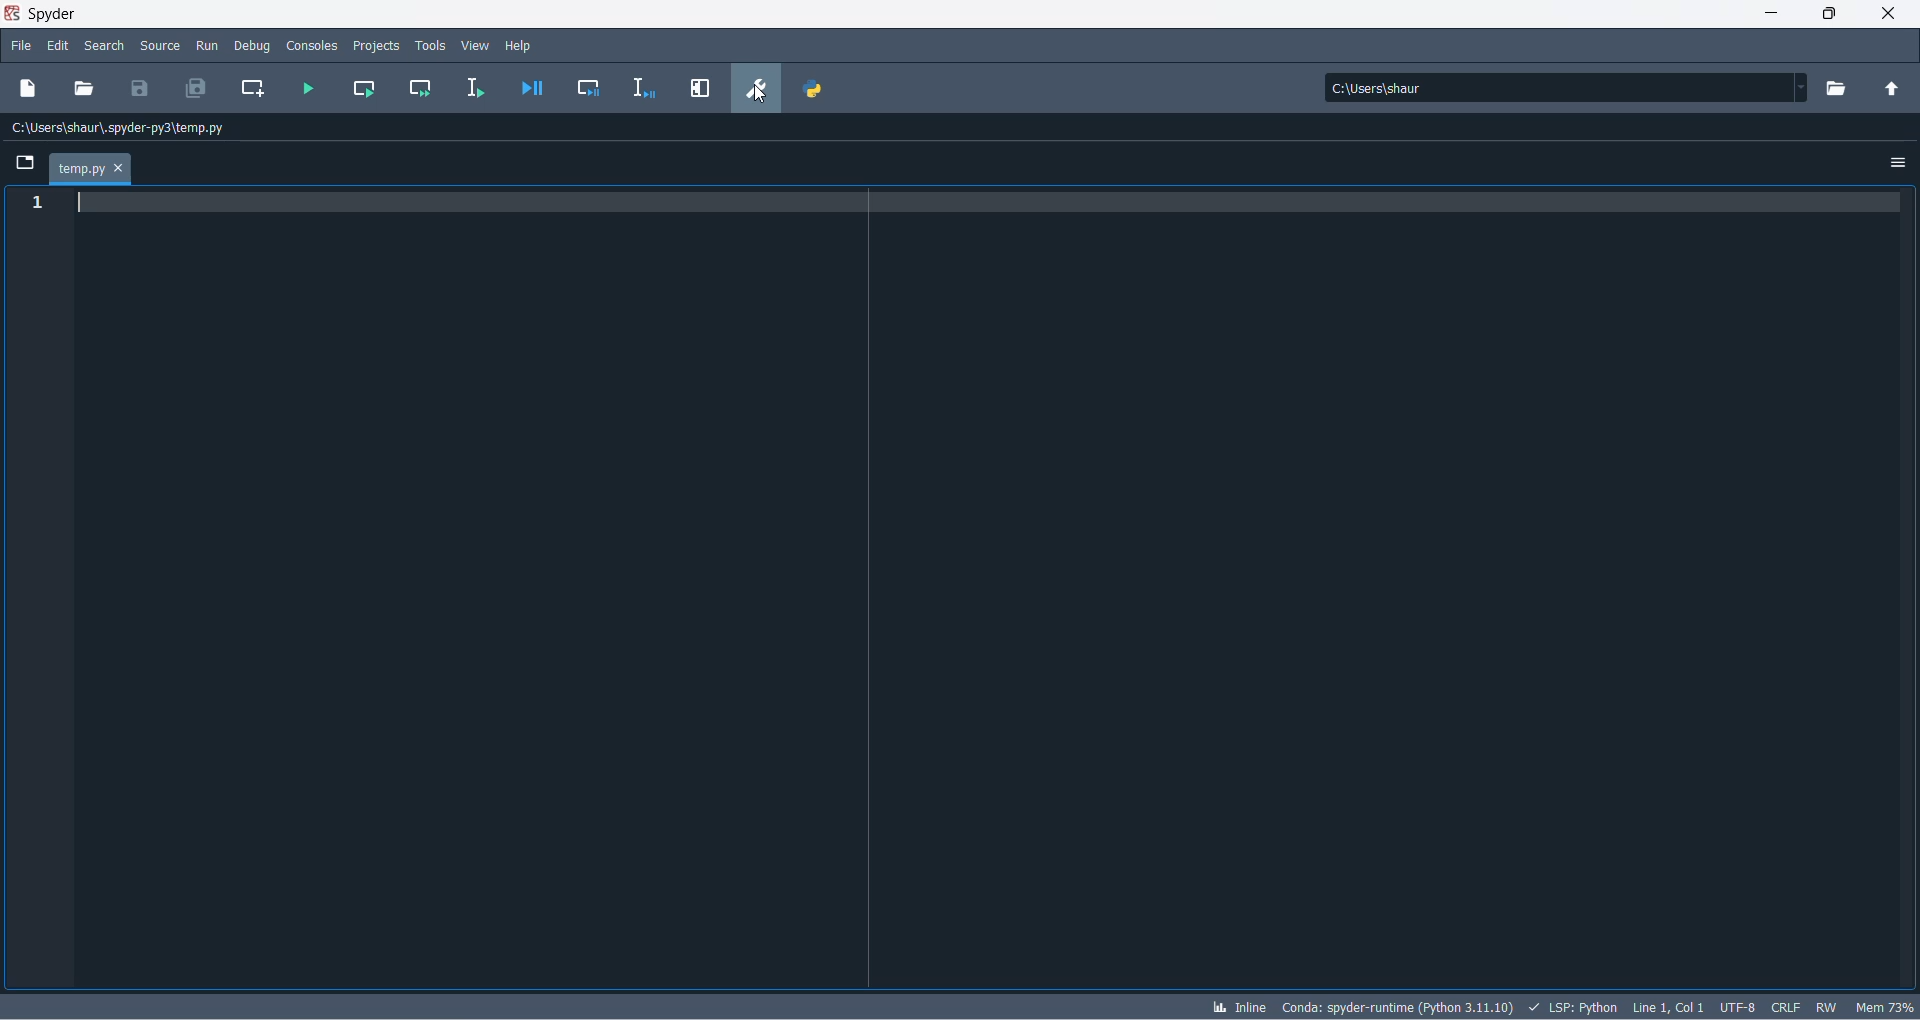 This screenshot has height=1020, width=1920. Describe the element at coordinates (375, 46) in the screenshot. I see `projects` at that location.